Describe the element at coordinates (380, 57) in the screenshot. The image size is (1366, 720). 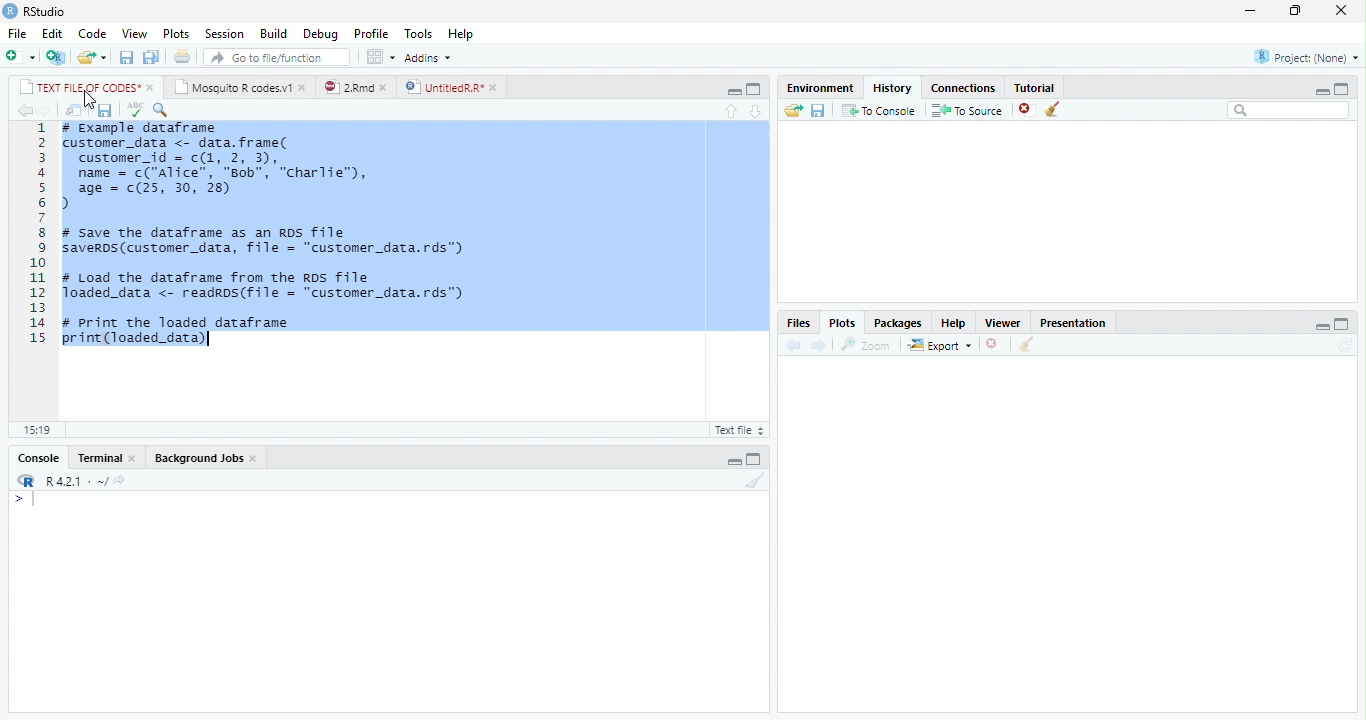
I see `options` at that location.